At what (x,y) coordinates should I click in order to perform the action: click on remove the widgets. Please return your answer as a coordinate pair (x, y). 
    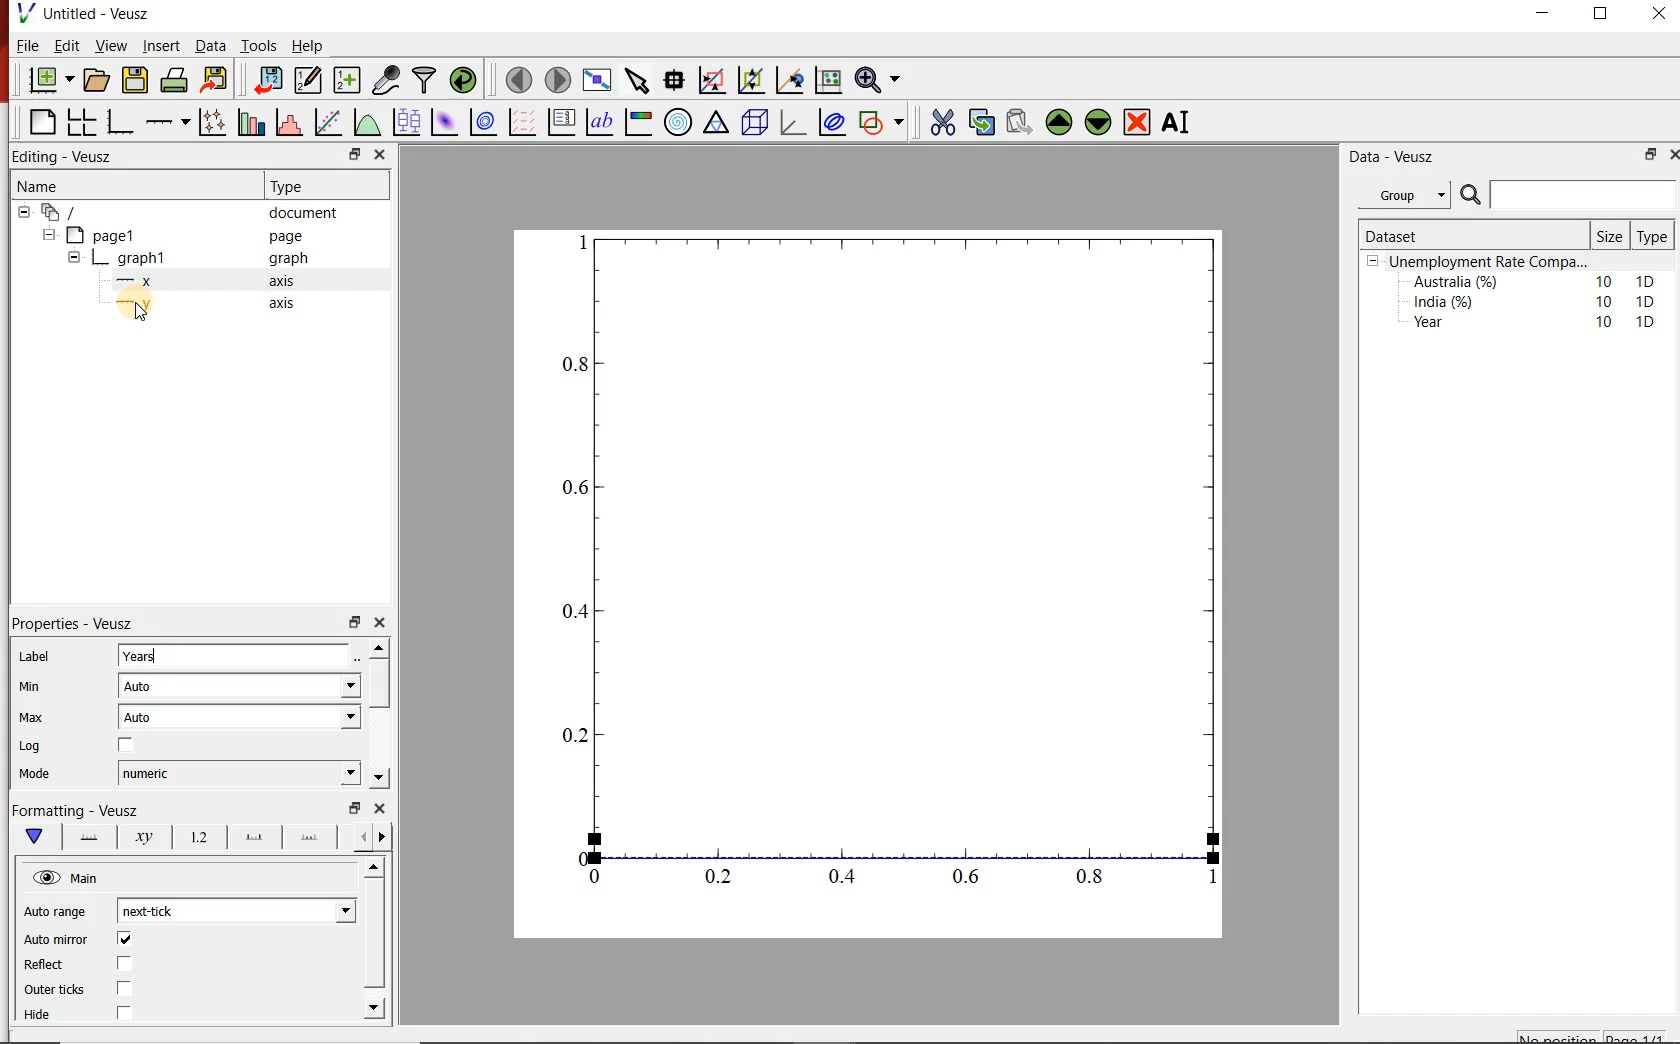
    Looking at the image, I should click on (1137, 122).